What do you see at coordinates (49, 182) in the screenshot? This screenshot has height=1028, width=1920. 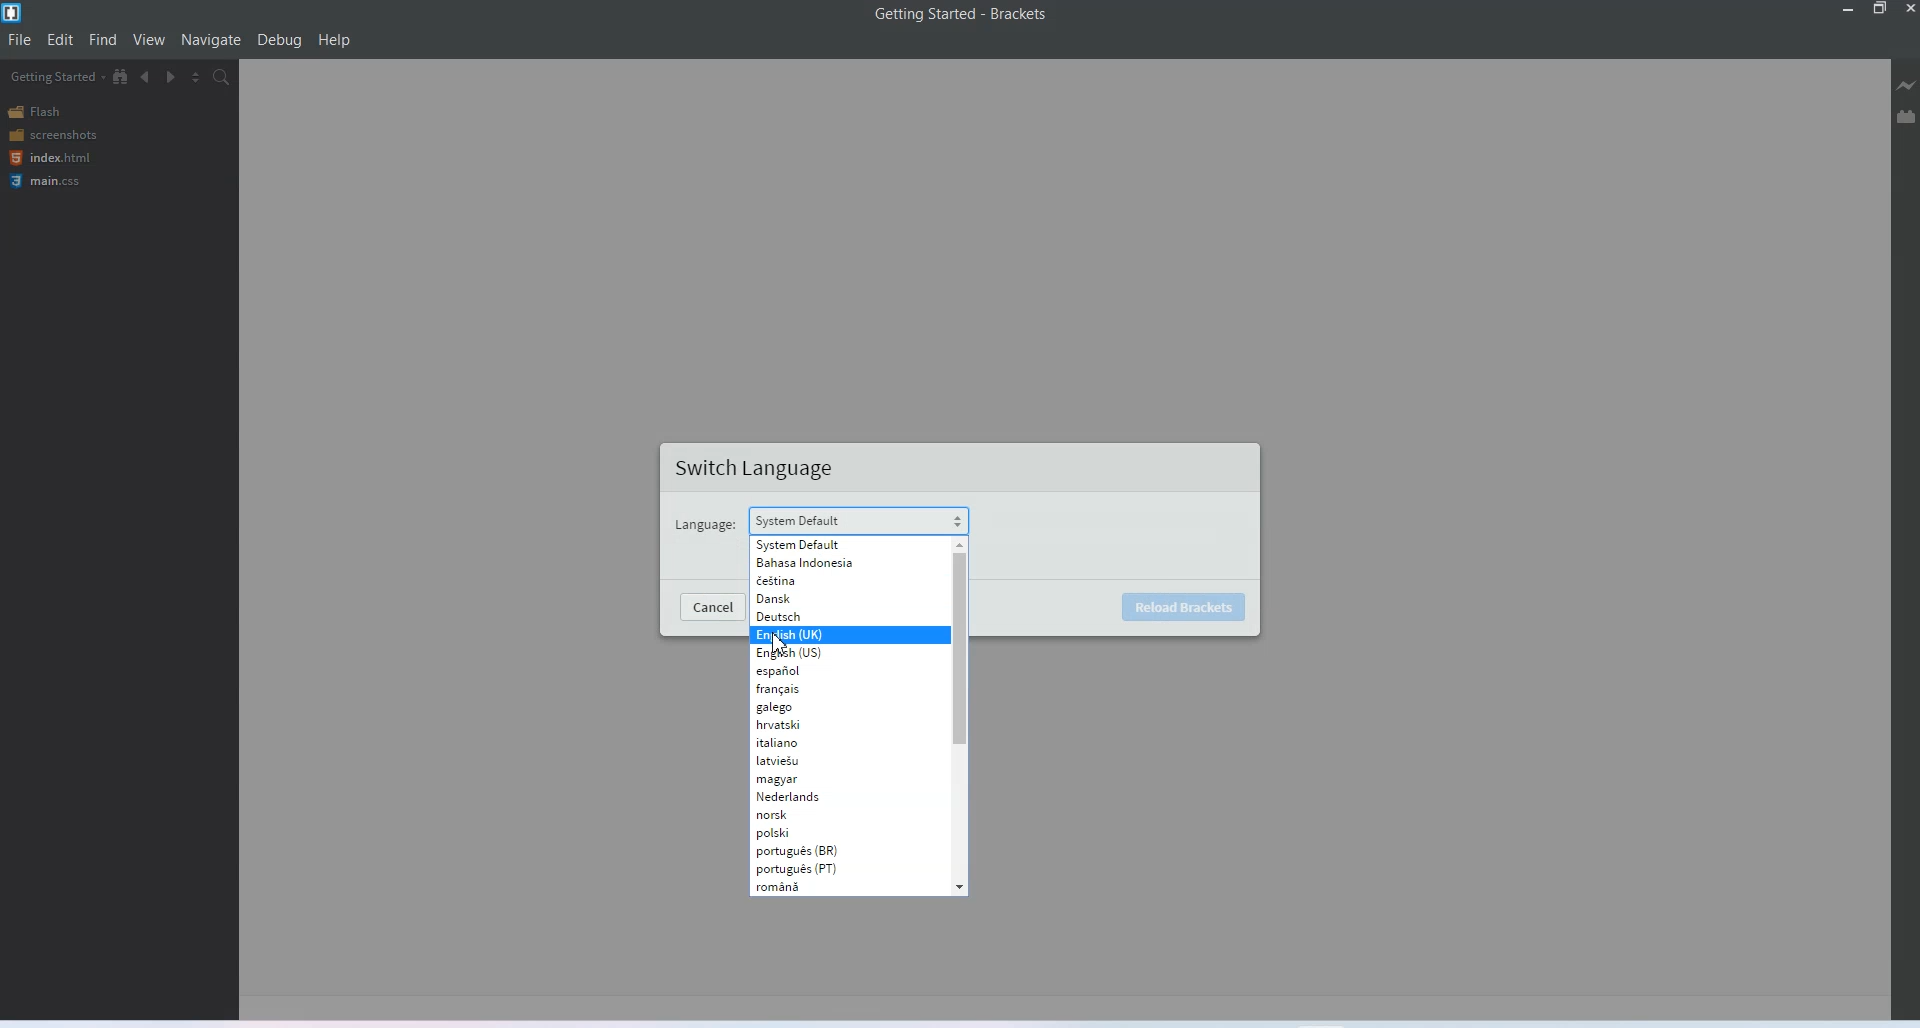 I see `main` at bounding box center [49, 182].